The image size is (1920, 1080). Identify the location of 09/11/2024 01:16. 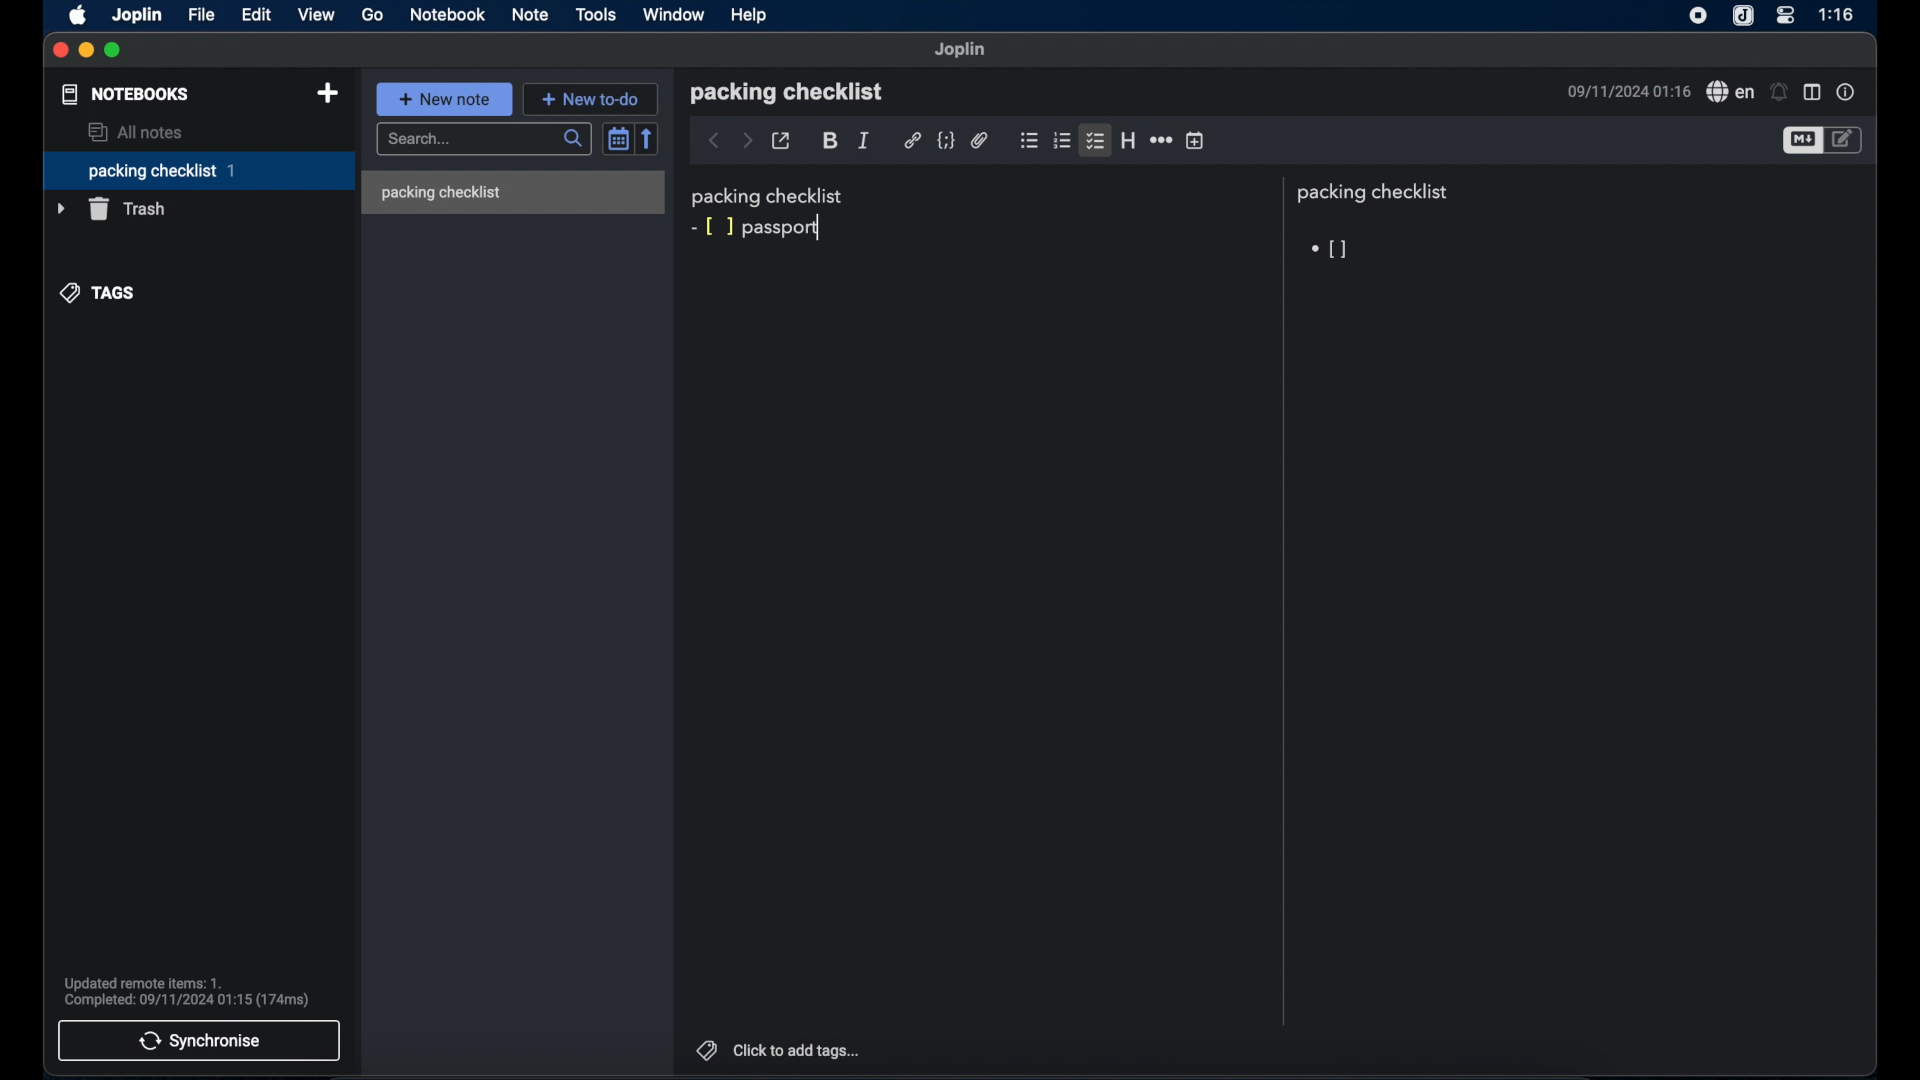
(1625, 92).